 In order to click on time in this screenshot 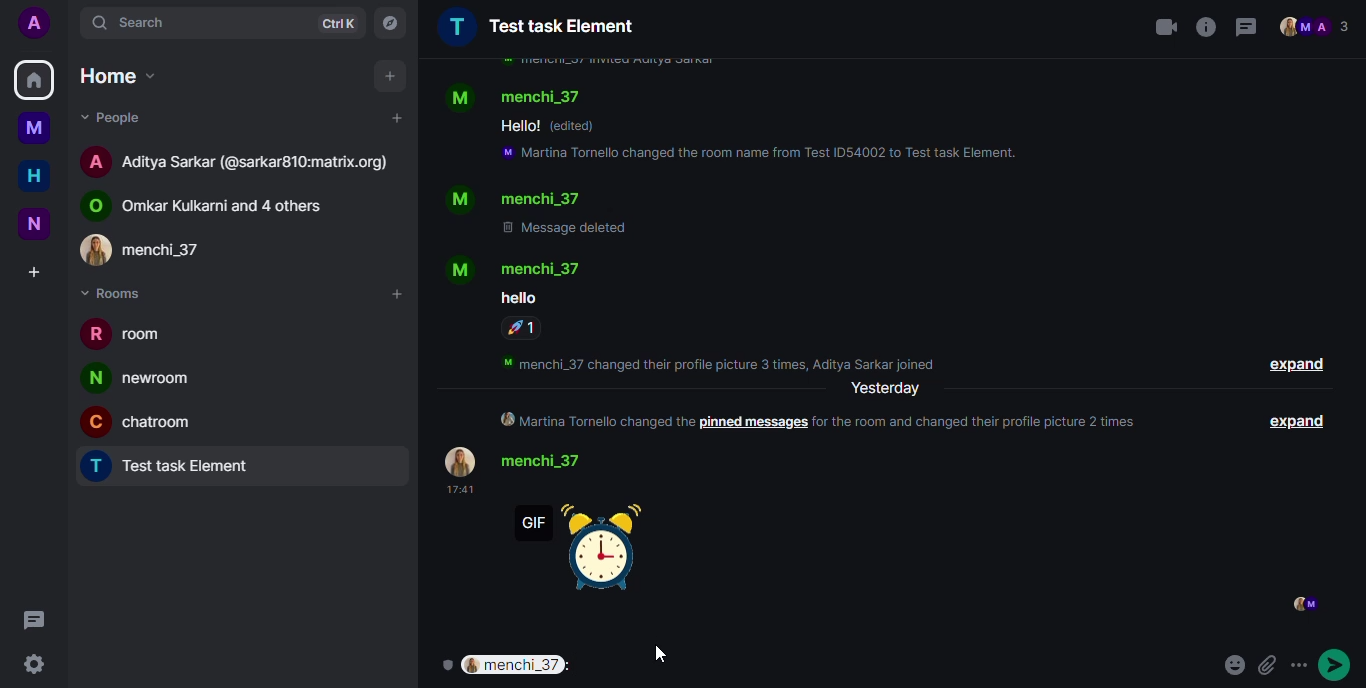, I will do `click(457, 490)`.